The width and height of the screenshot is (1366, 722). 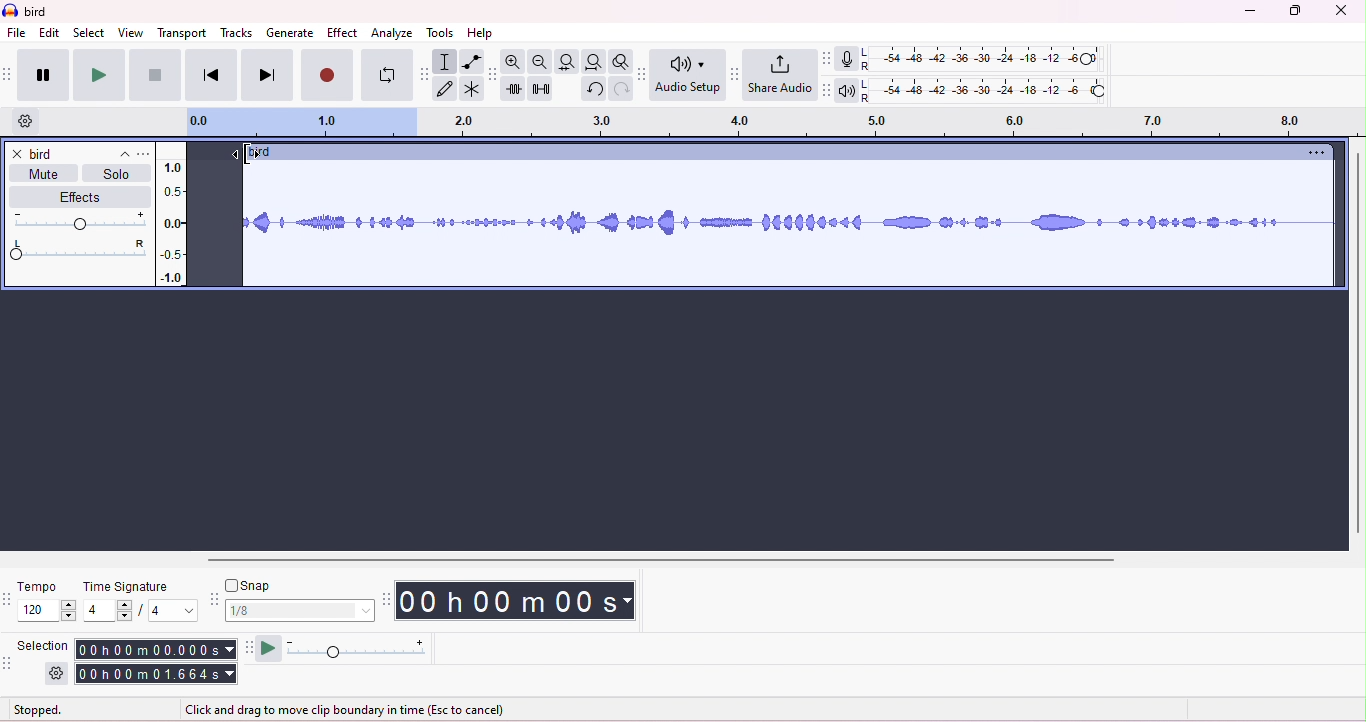 I want to click on selection options, so click(x=57, y=674).